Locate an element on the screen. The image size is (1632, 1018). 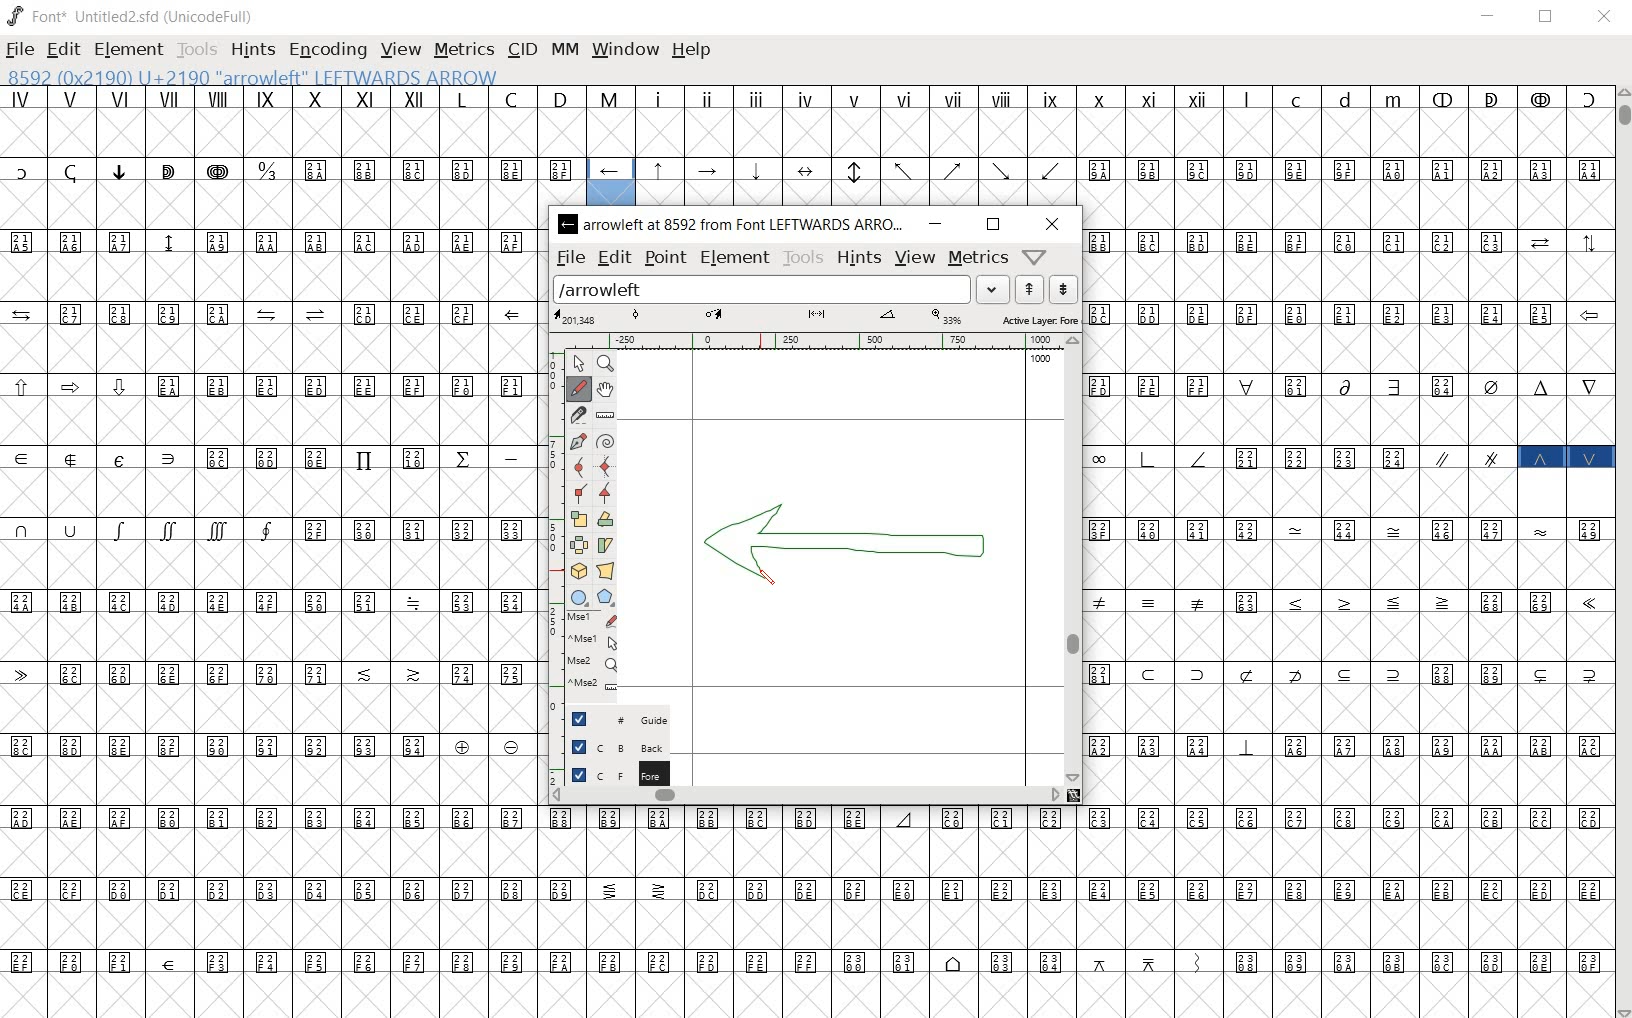
glyphs characters is located at coordinates (1347, 547).